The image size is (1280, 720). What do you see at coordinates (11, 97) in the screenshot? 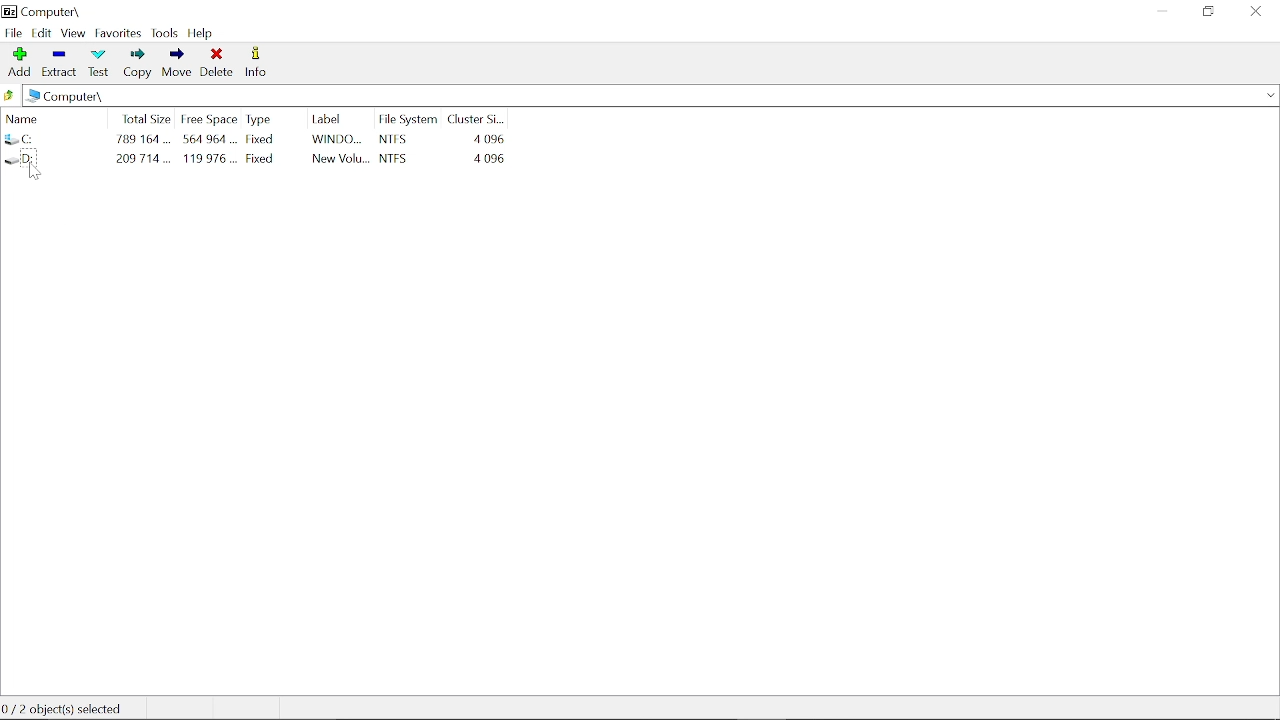
I see `back to last location` at bounding box center [11, 97].